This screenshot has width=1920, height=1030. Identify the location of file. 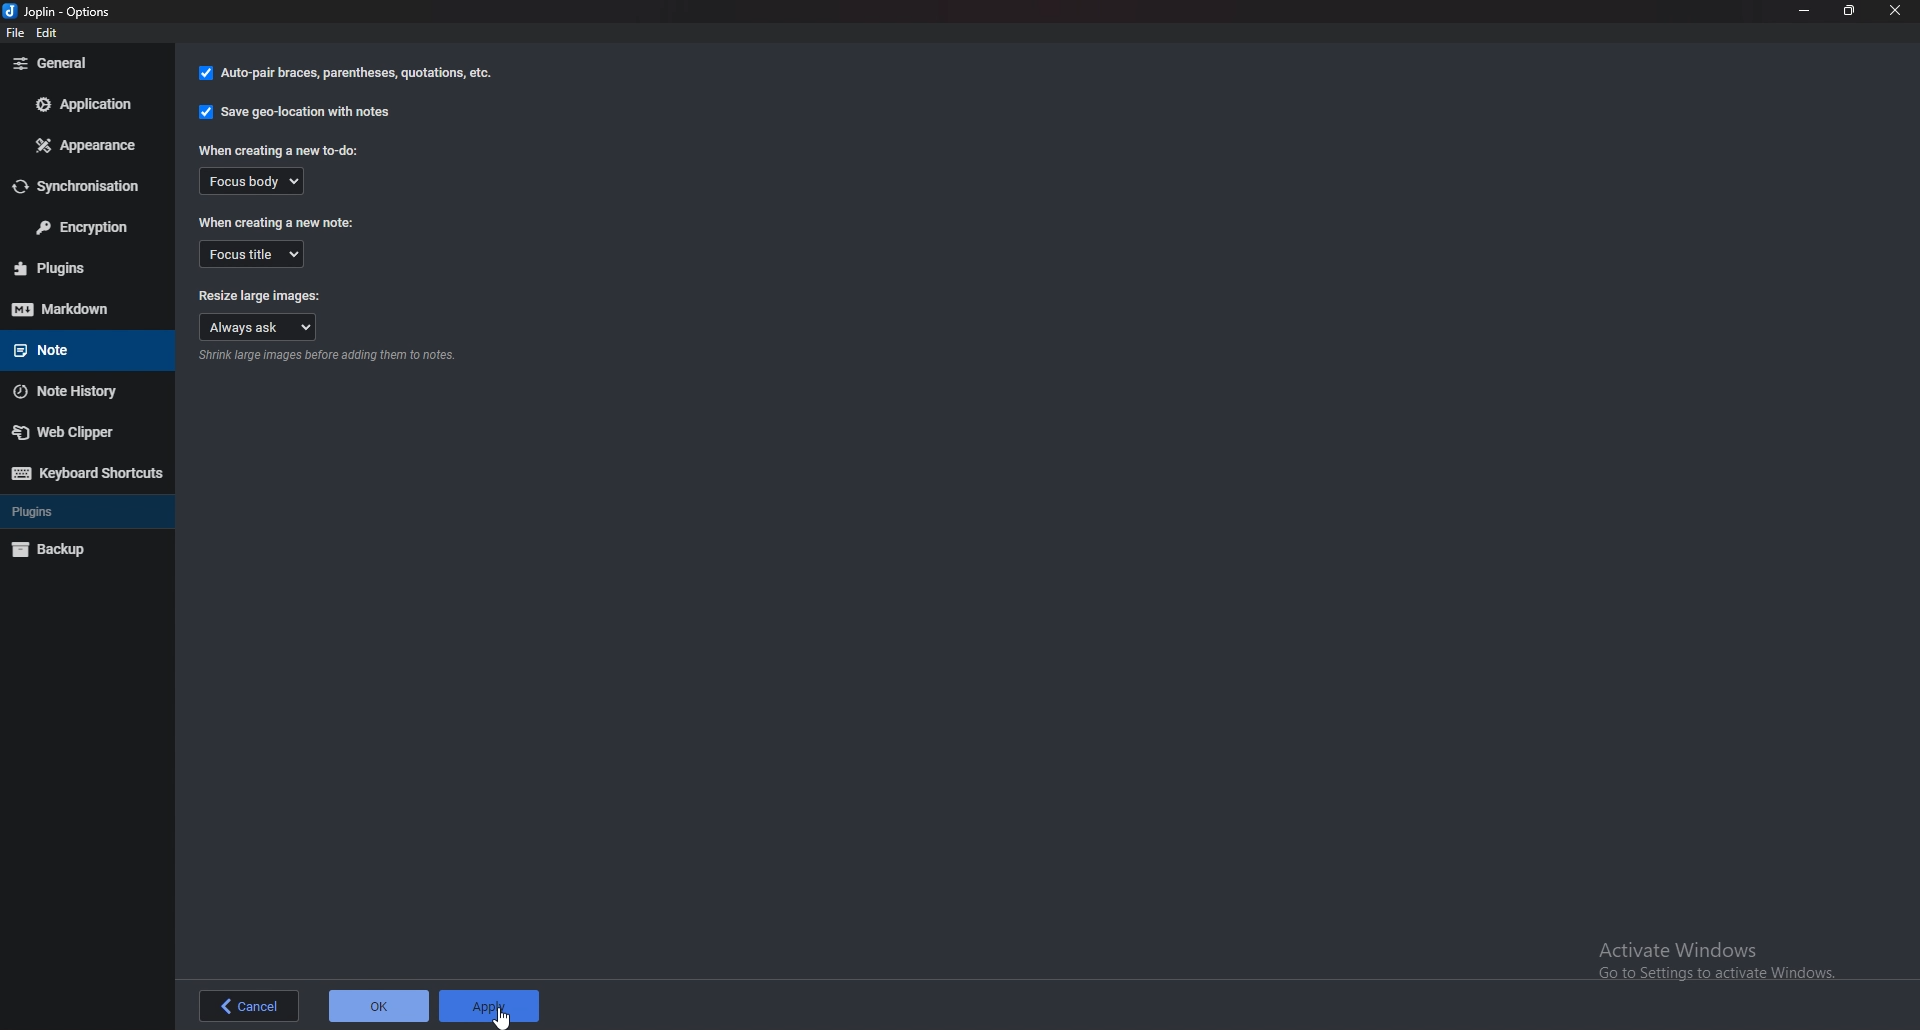
(19, 36).